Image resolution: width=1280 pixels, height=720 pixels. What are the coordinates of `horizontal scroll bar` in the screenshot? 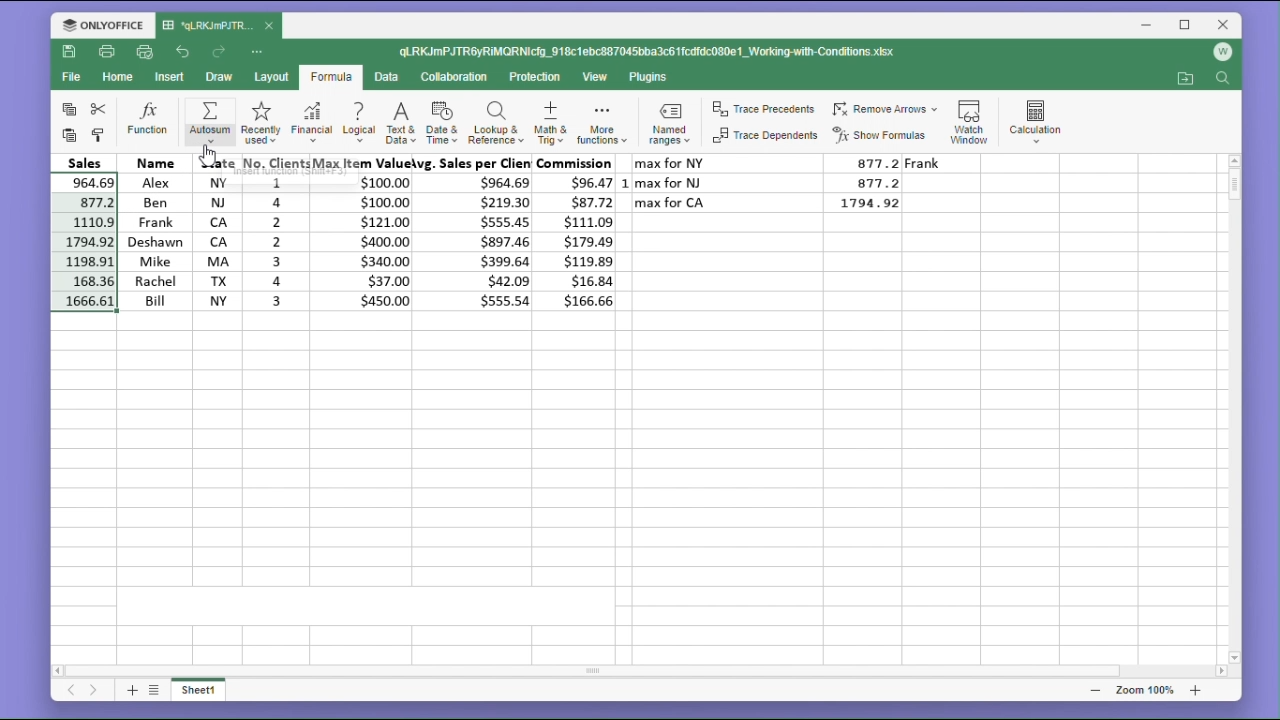 It's located at (642, 671).